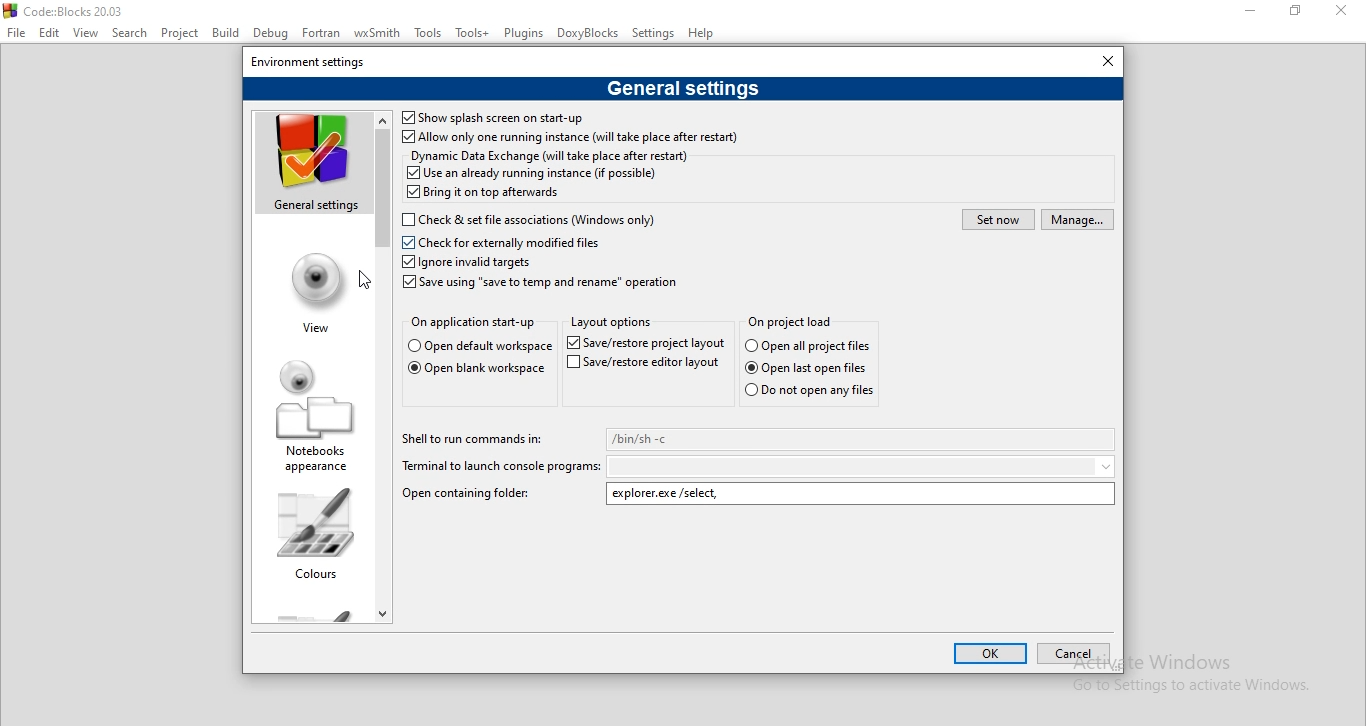 The width and height of the screenshot is (1366, 726). What do you see at coordinates (703, 35) in the screenshot?
I see `Help` at bounding box center [703, 35].